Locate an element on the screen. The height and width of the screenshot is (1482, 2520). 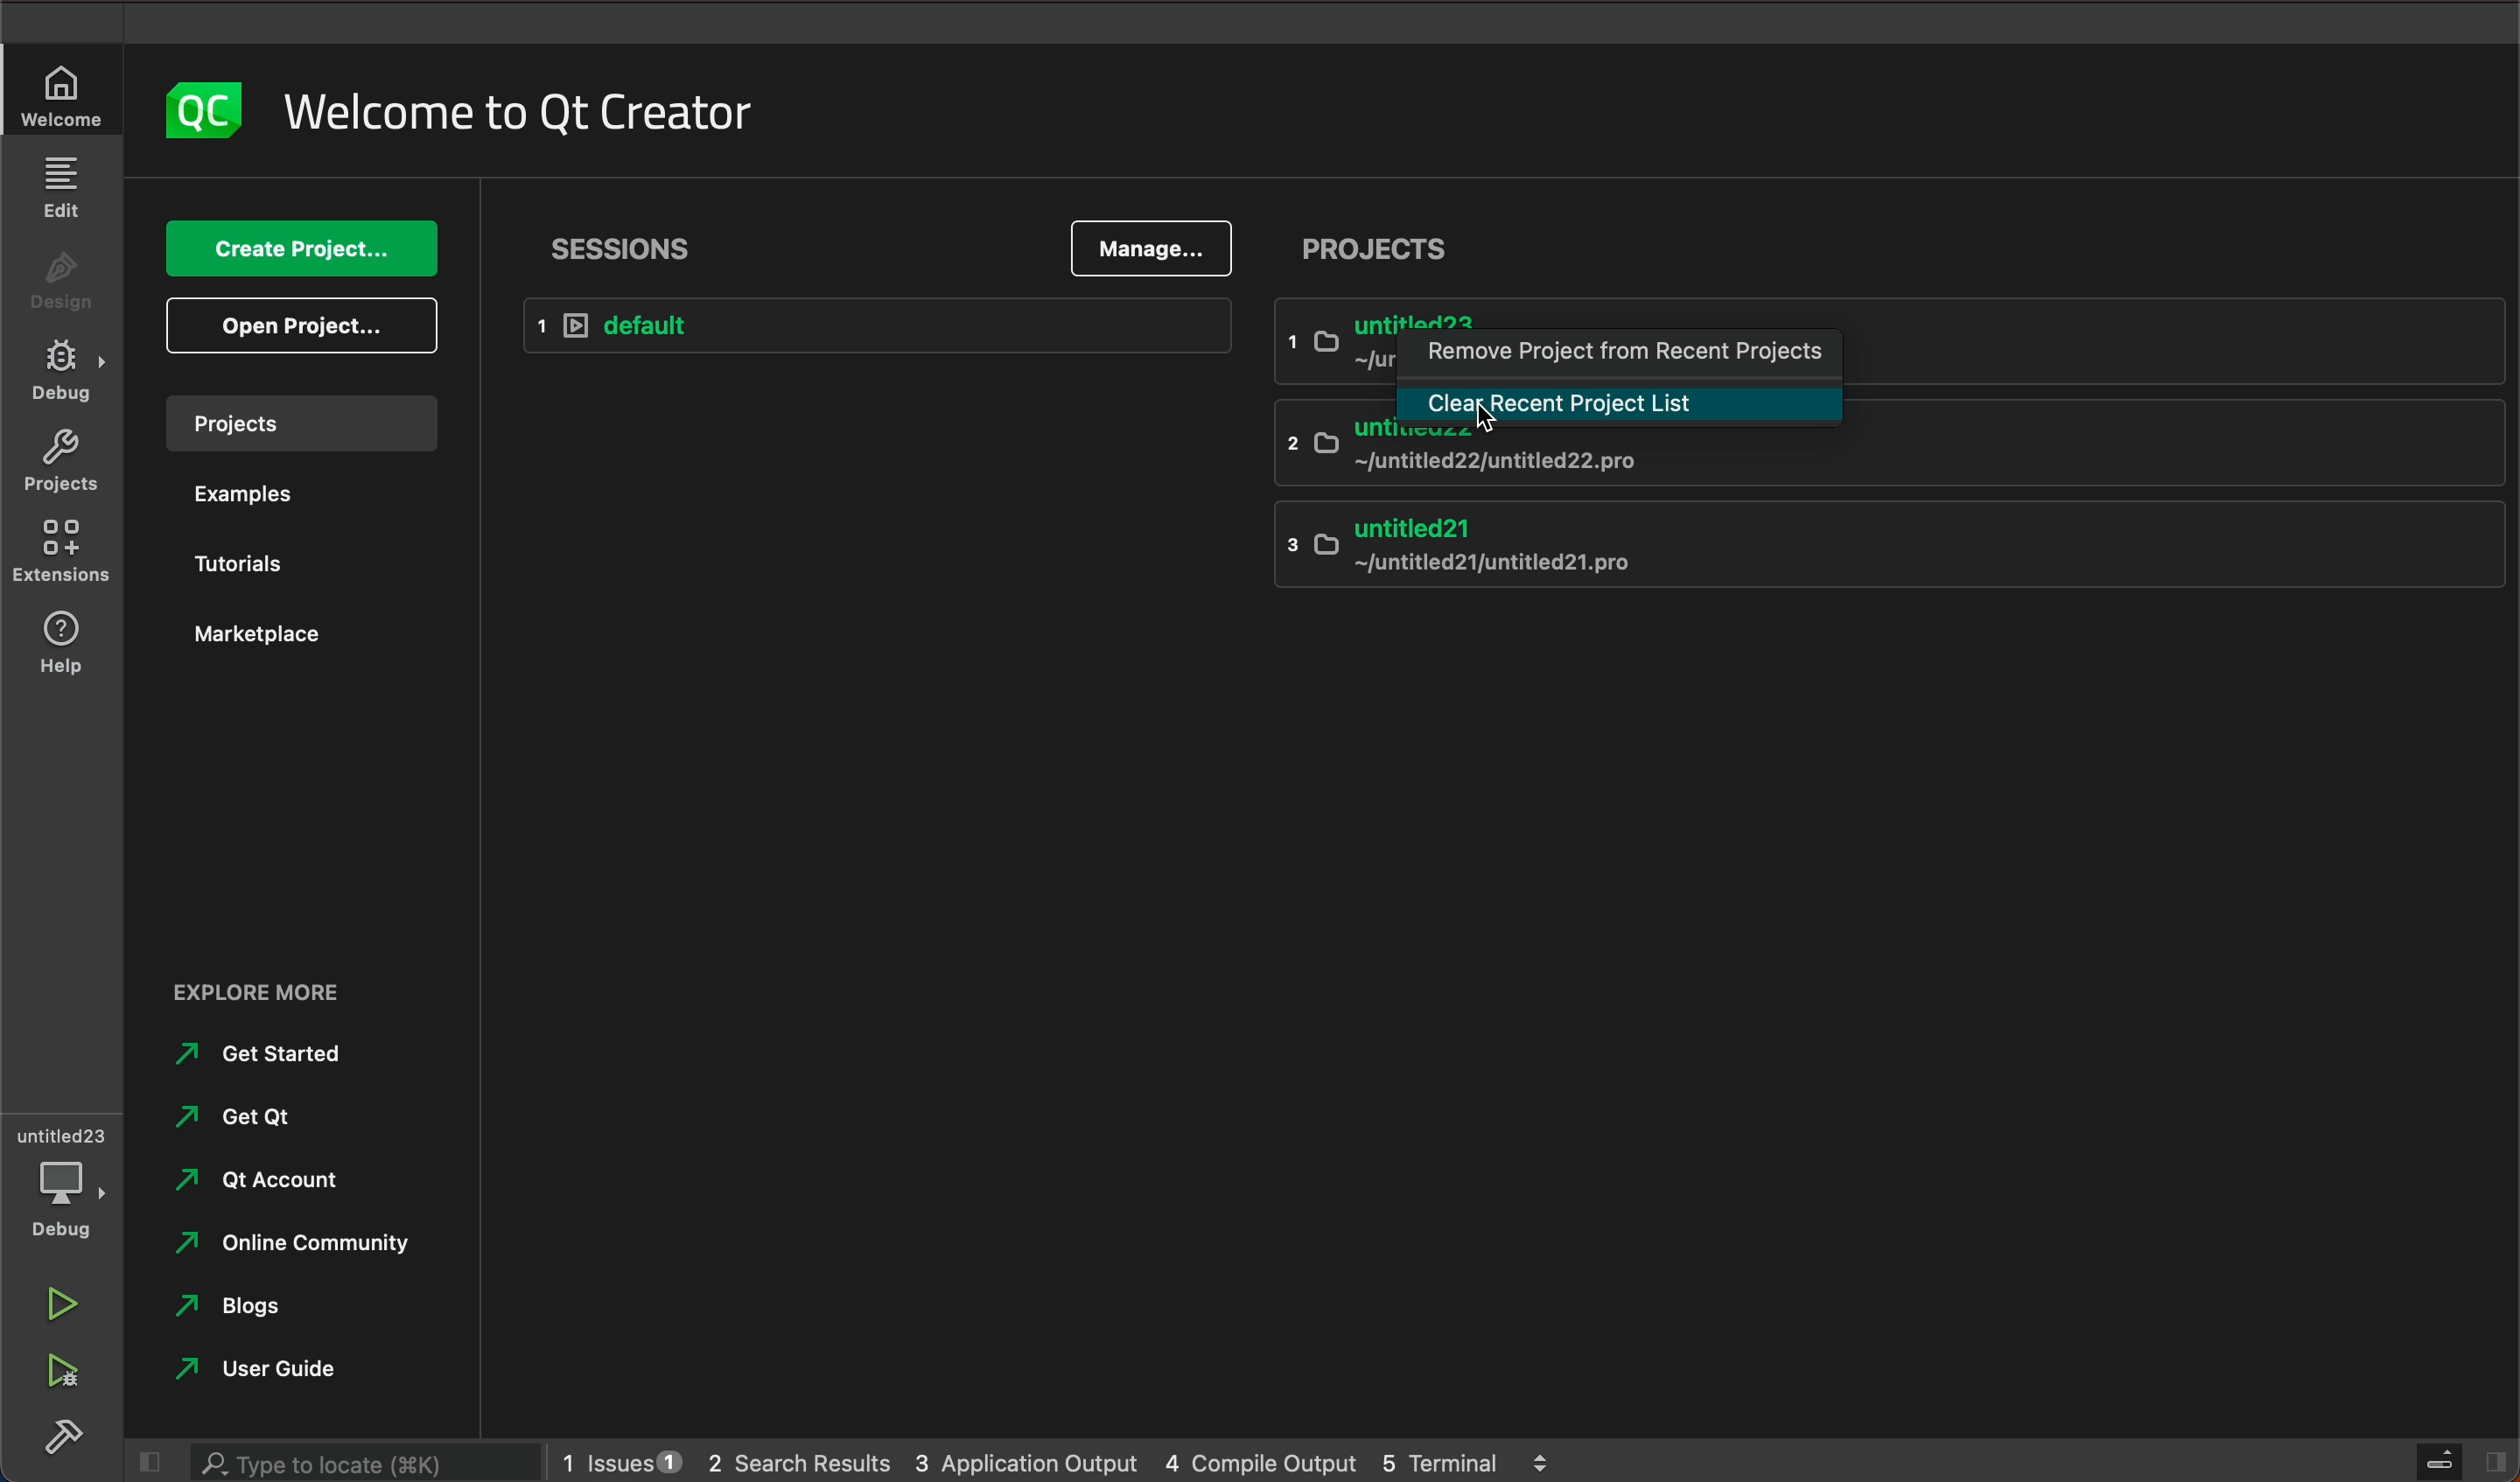
help is located at coordinates (62, 648).